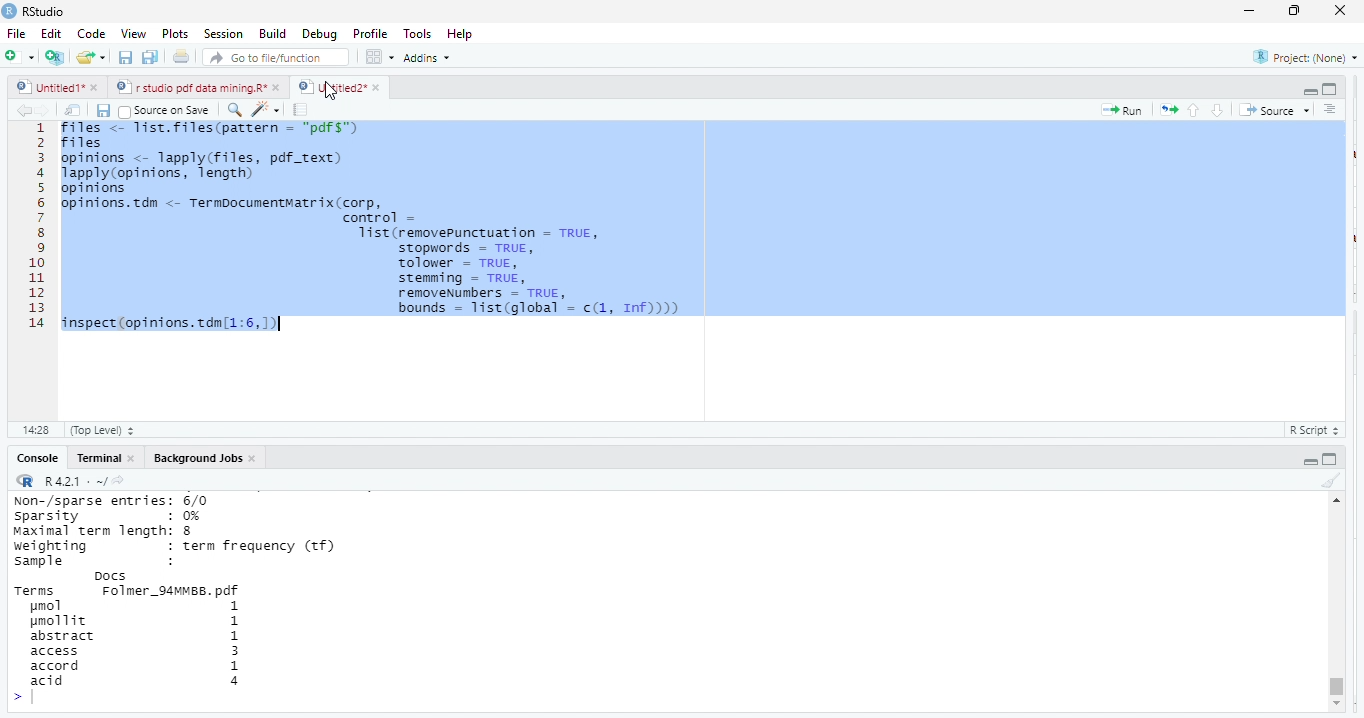  I want to click on run, so click(1122, 110).